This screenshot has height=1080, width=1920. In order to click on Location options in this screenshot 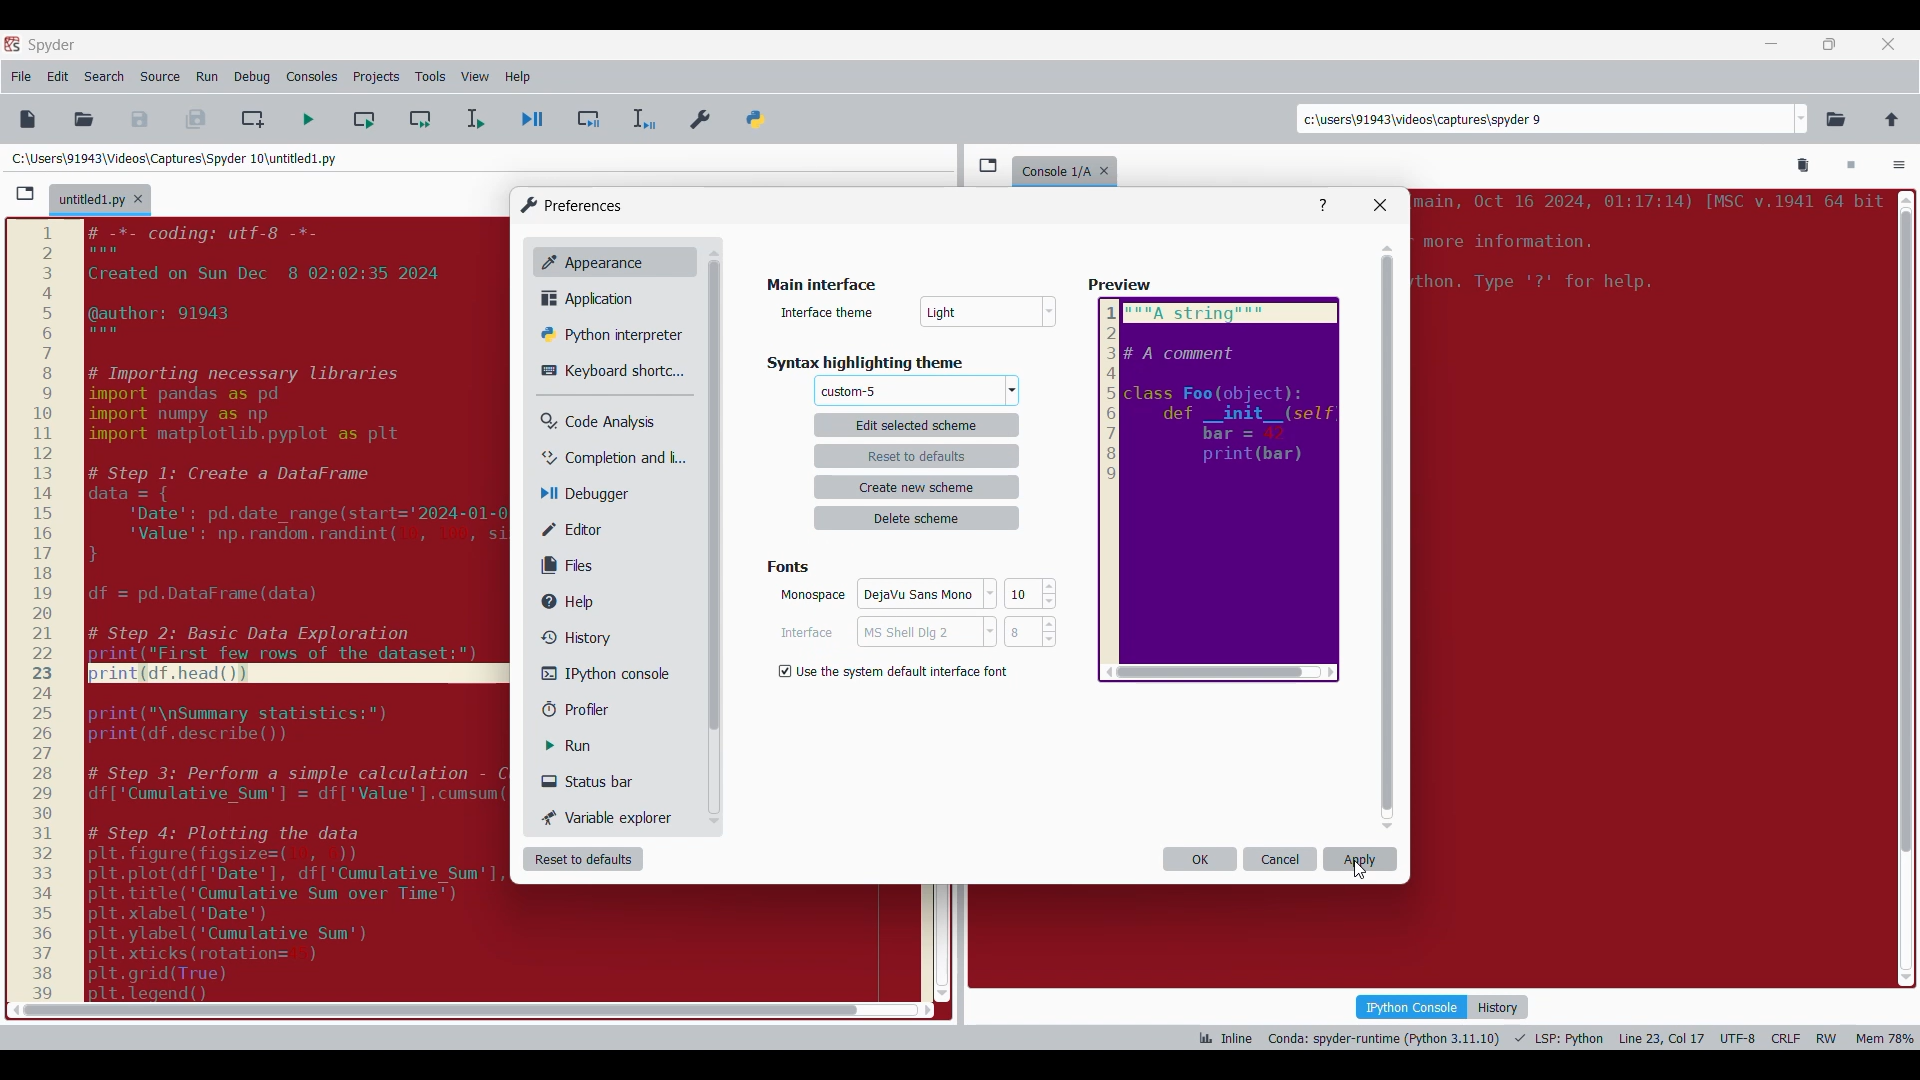, I will do `click(1802, 119)`.